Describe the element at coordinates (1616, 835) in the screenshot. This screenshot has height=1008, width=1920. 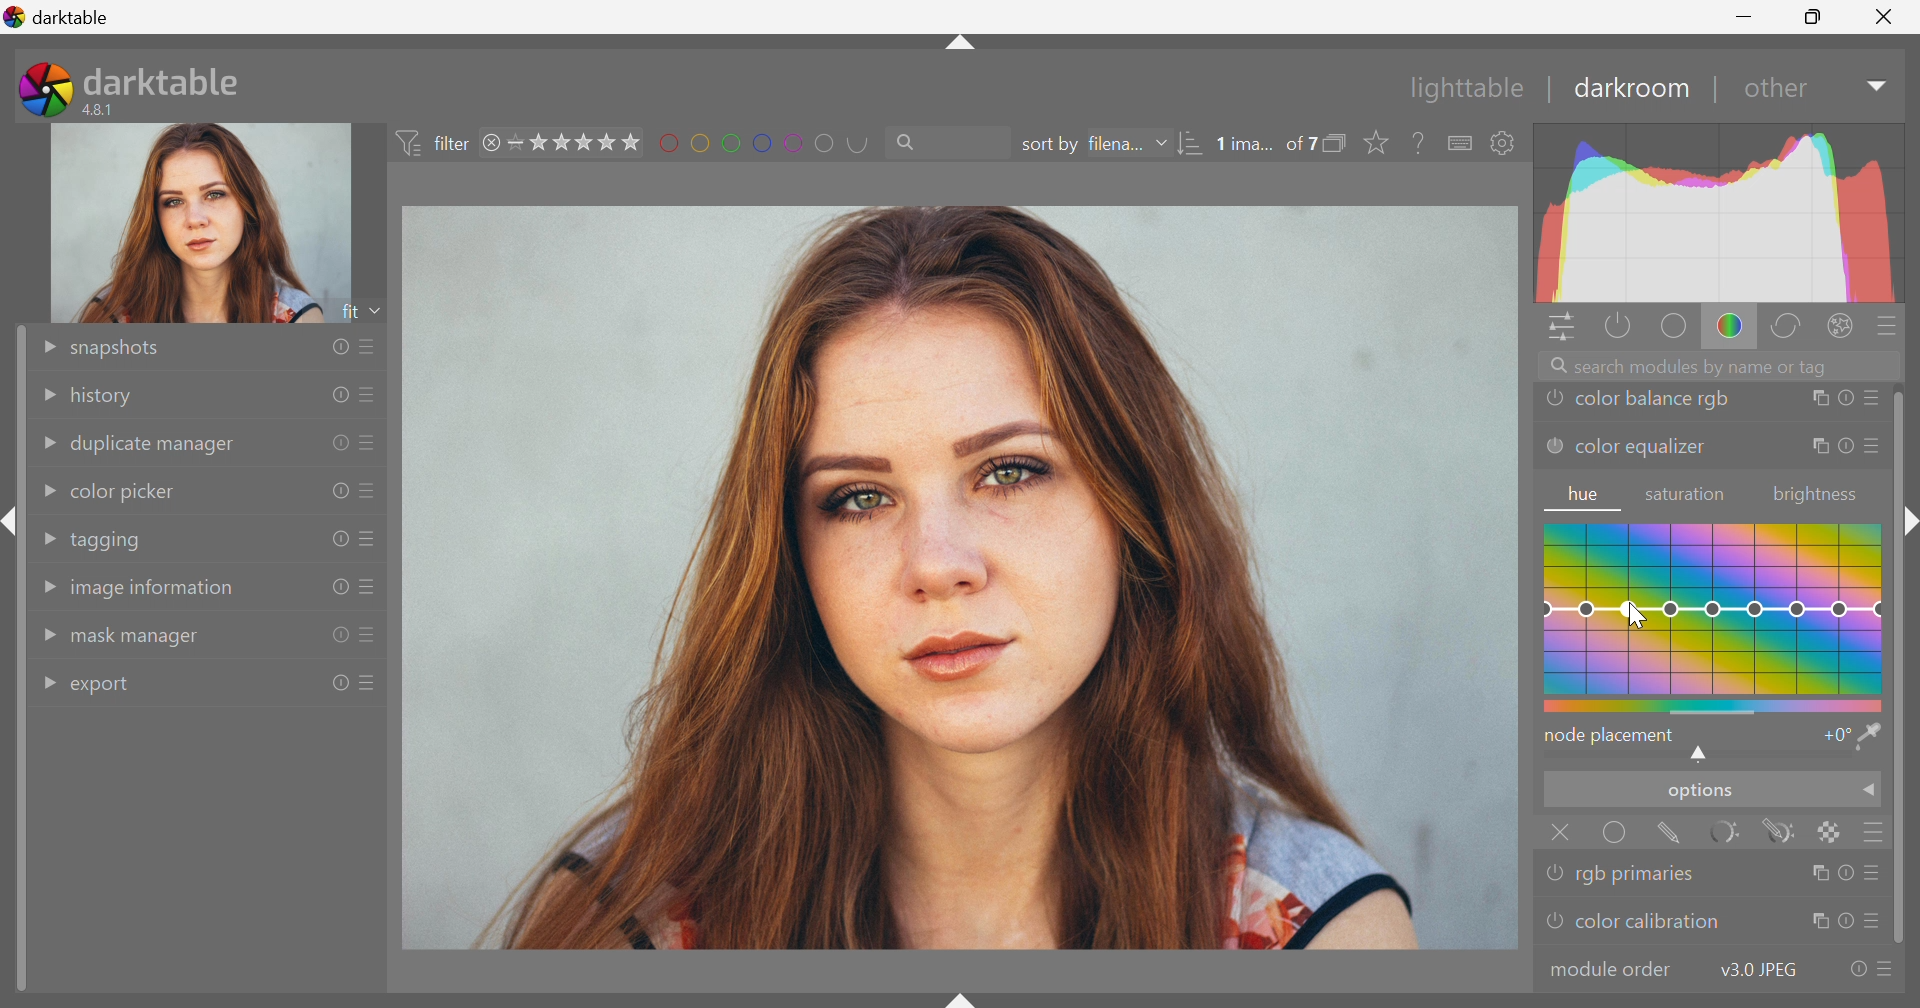
I see `uniformly` at that location.